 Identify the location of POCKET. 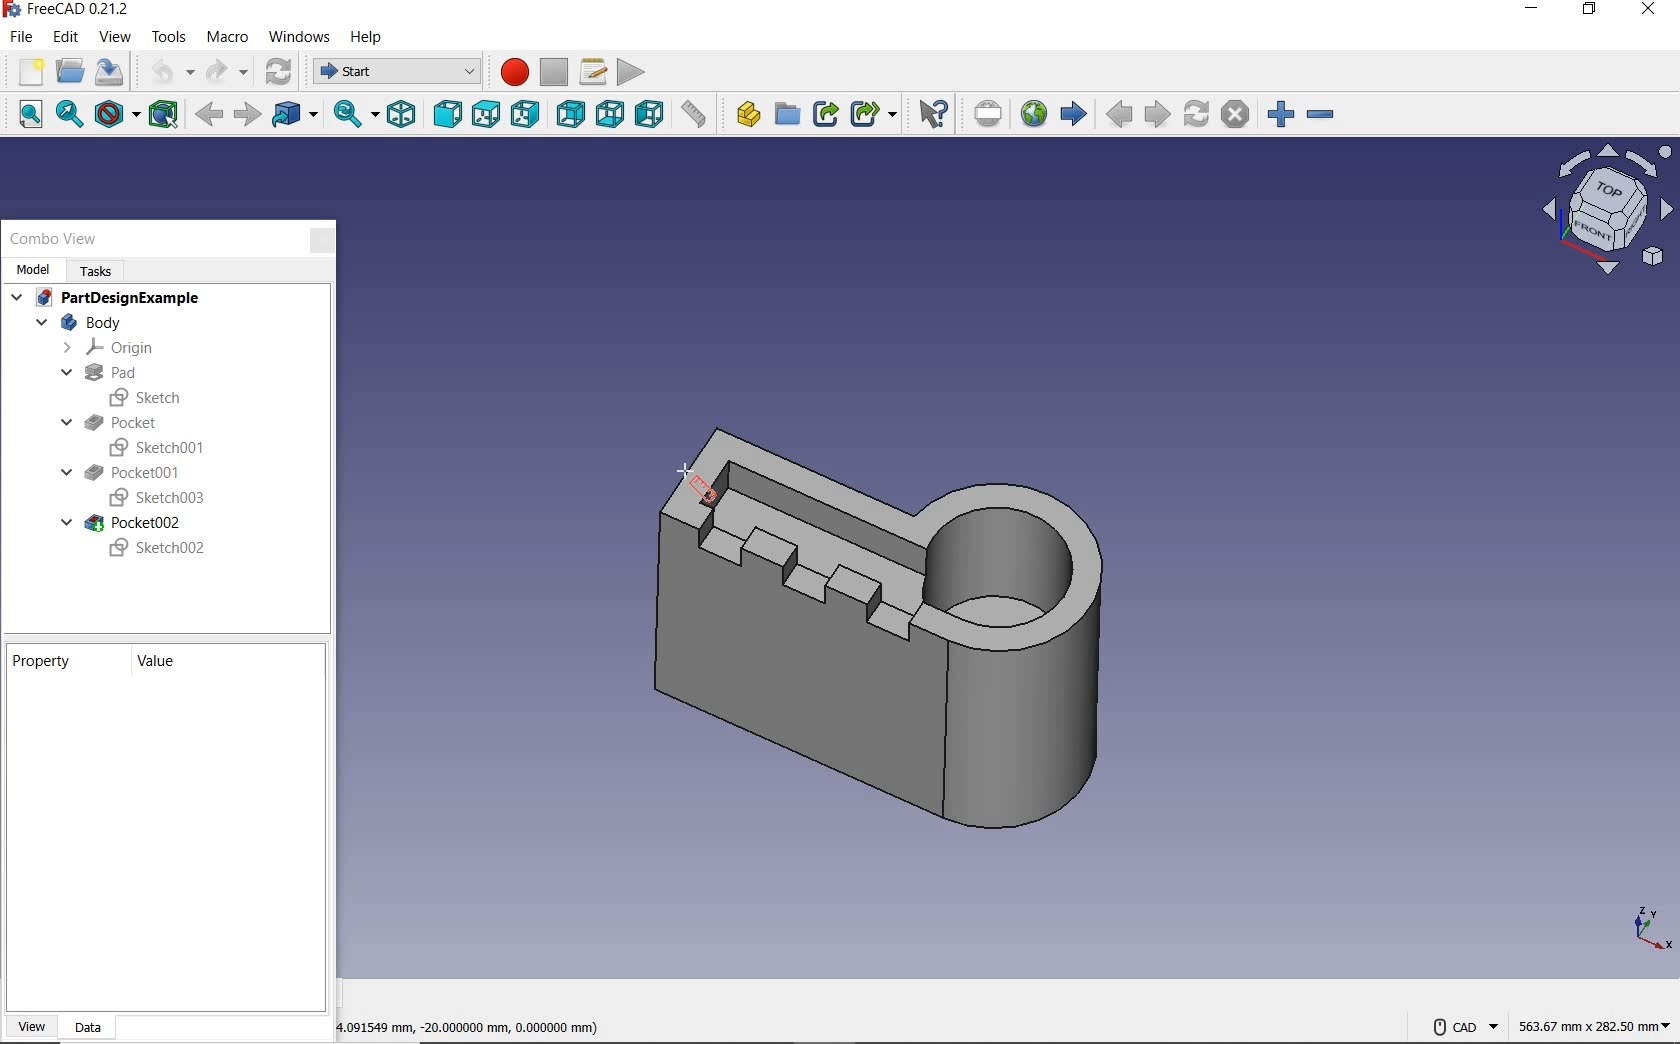
(112, 422).